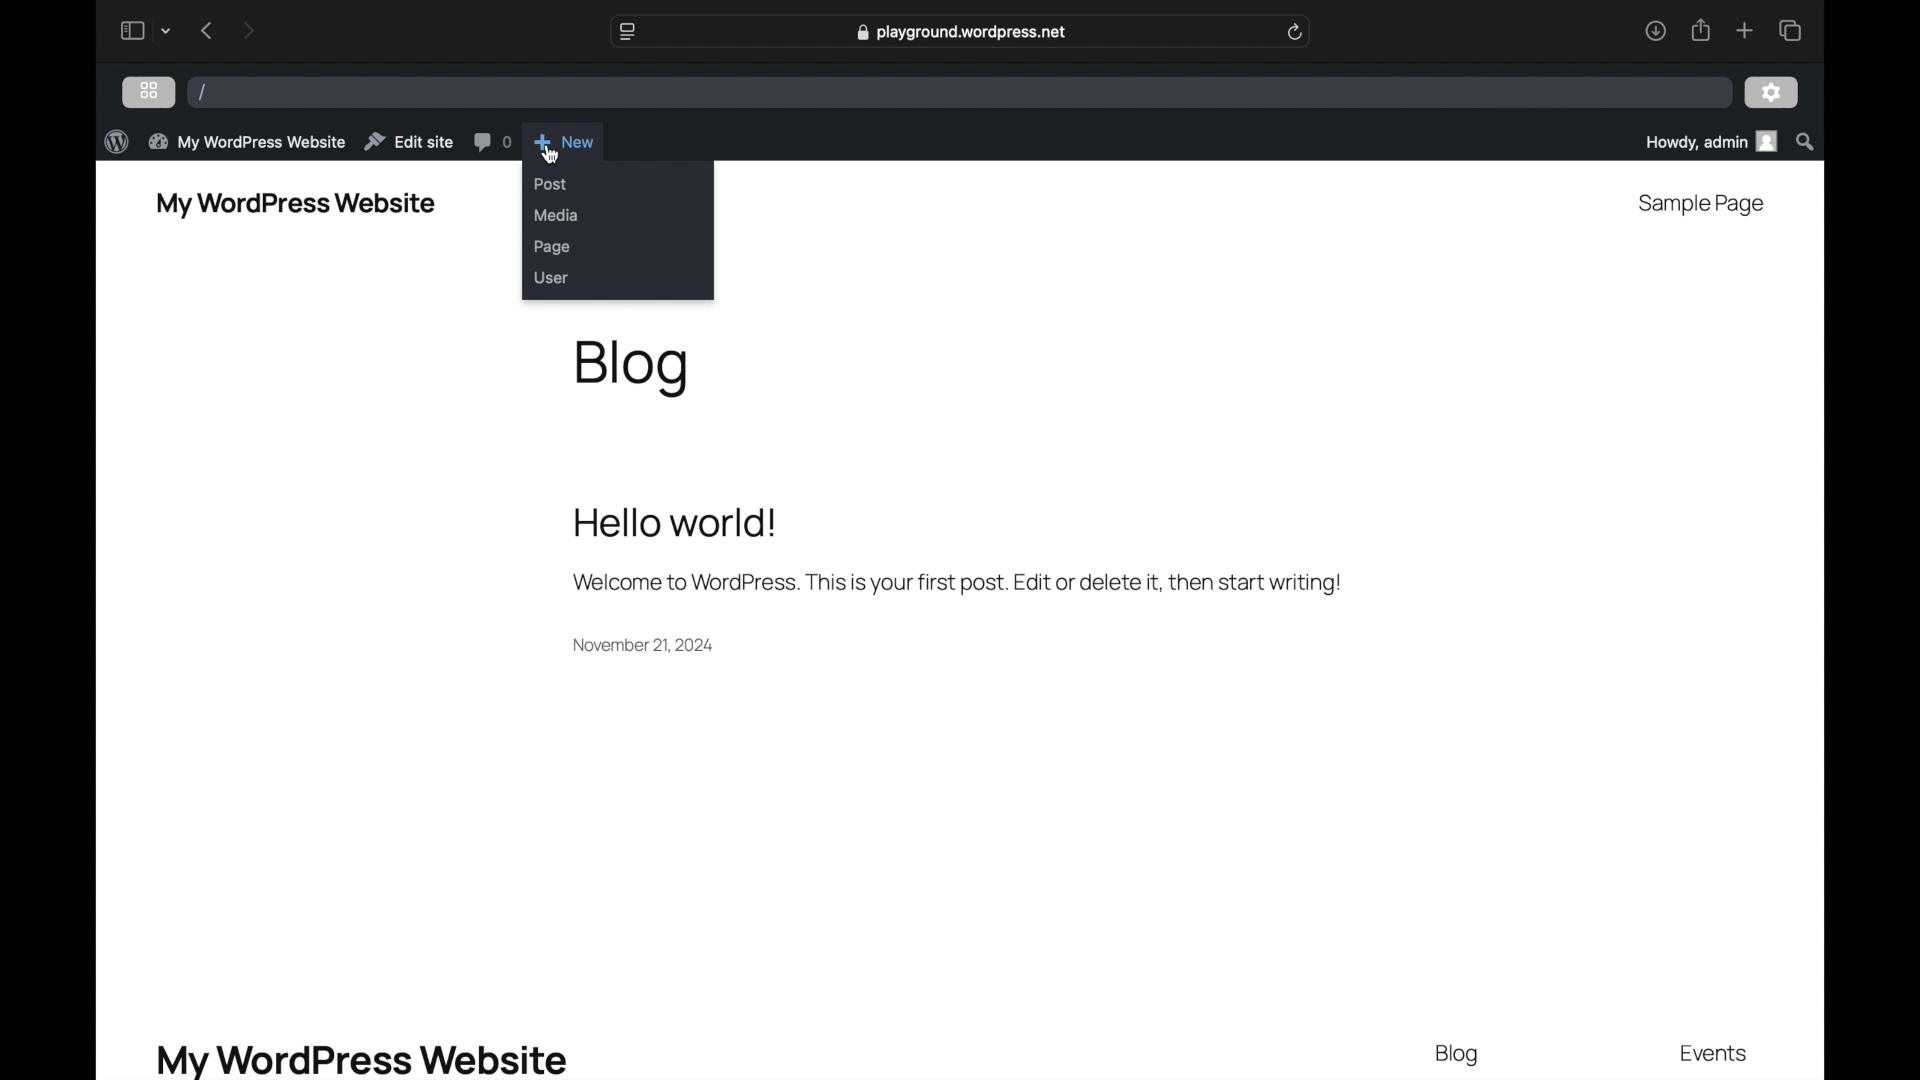 Image resolution: width=1920 pixels, height=1080 pixels. What do you see at coordinates (1715, 1053) in the screenshot?
I see `events` at bounding box center [1715, 1053].